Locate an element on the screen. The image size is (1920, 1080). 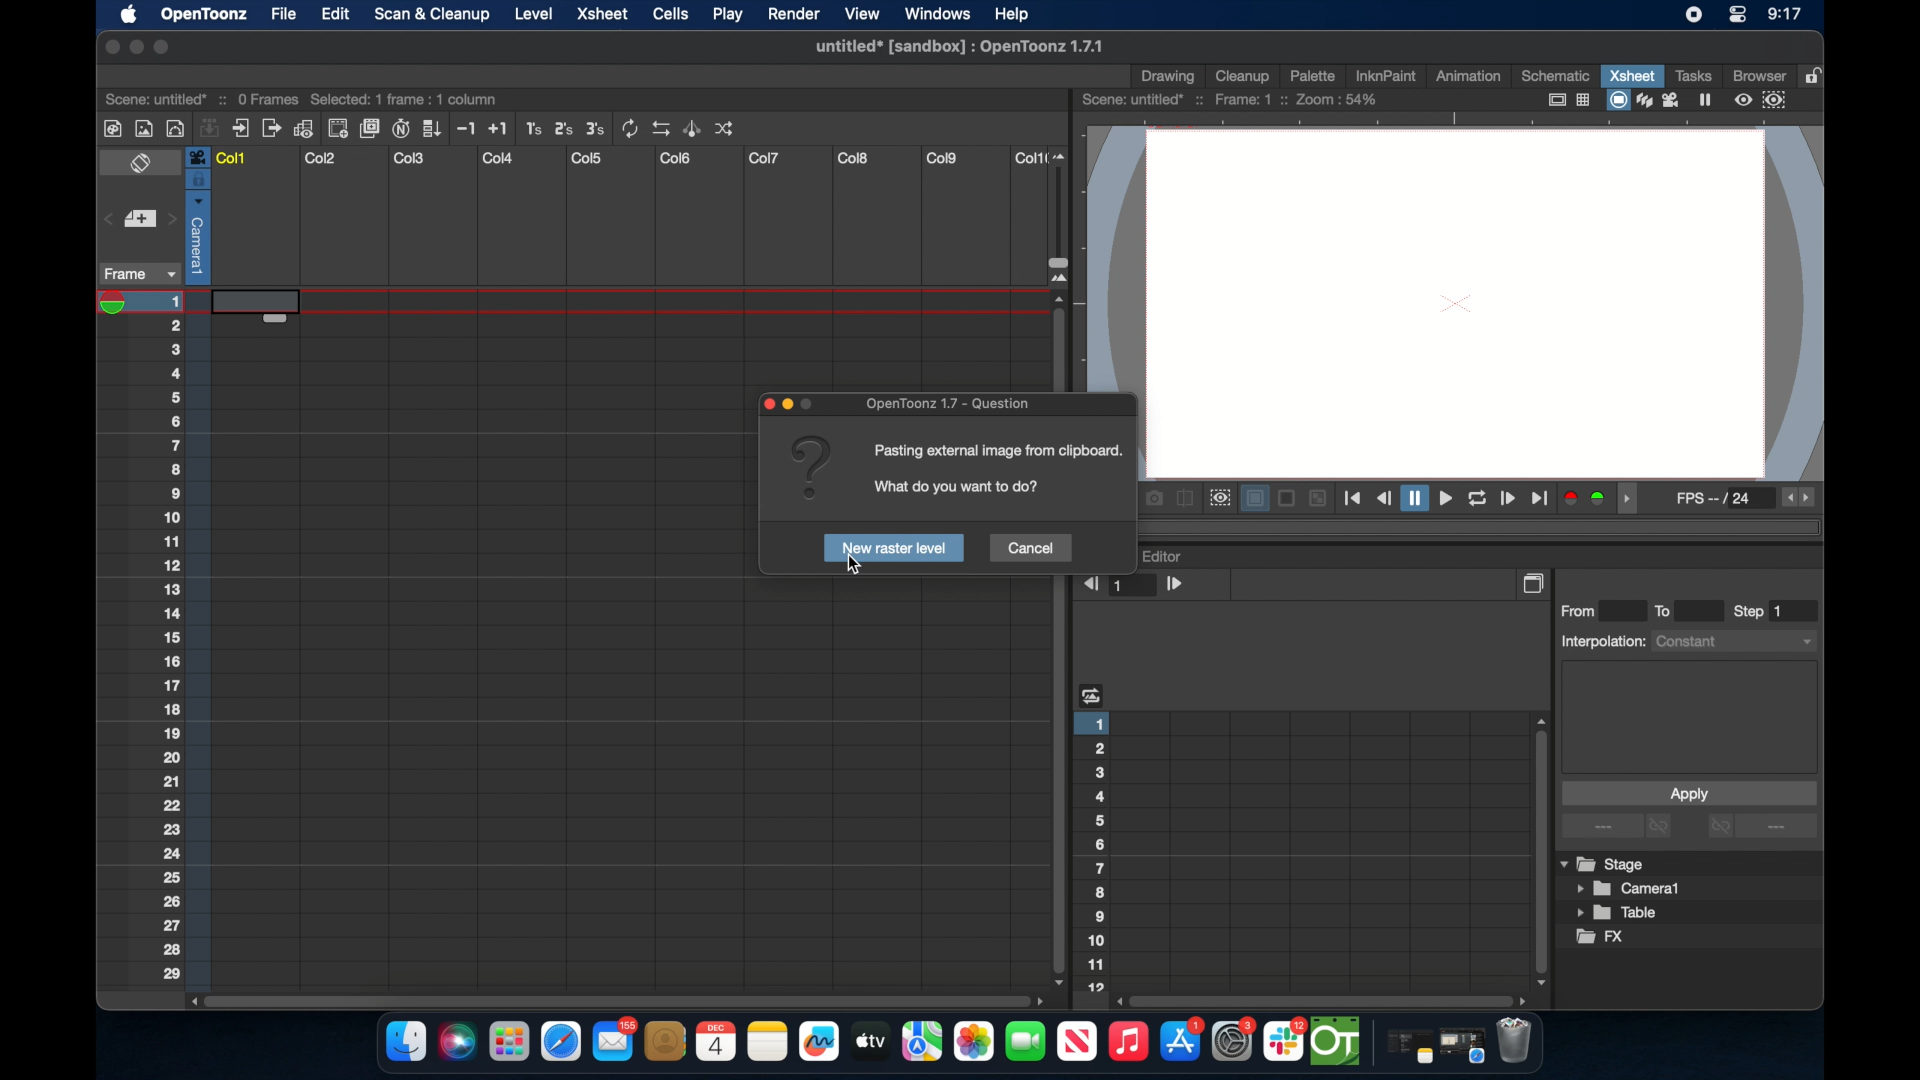
fx is located at coordinates (1601, 937).